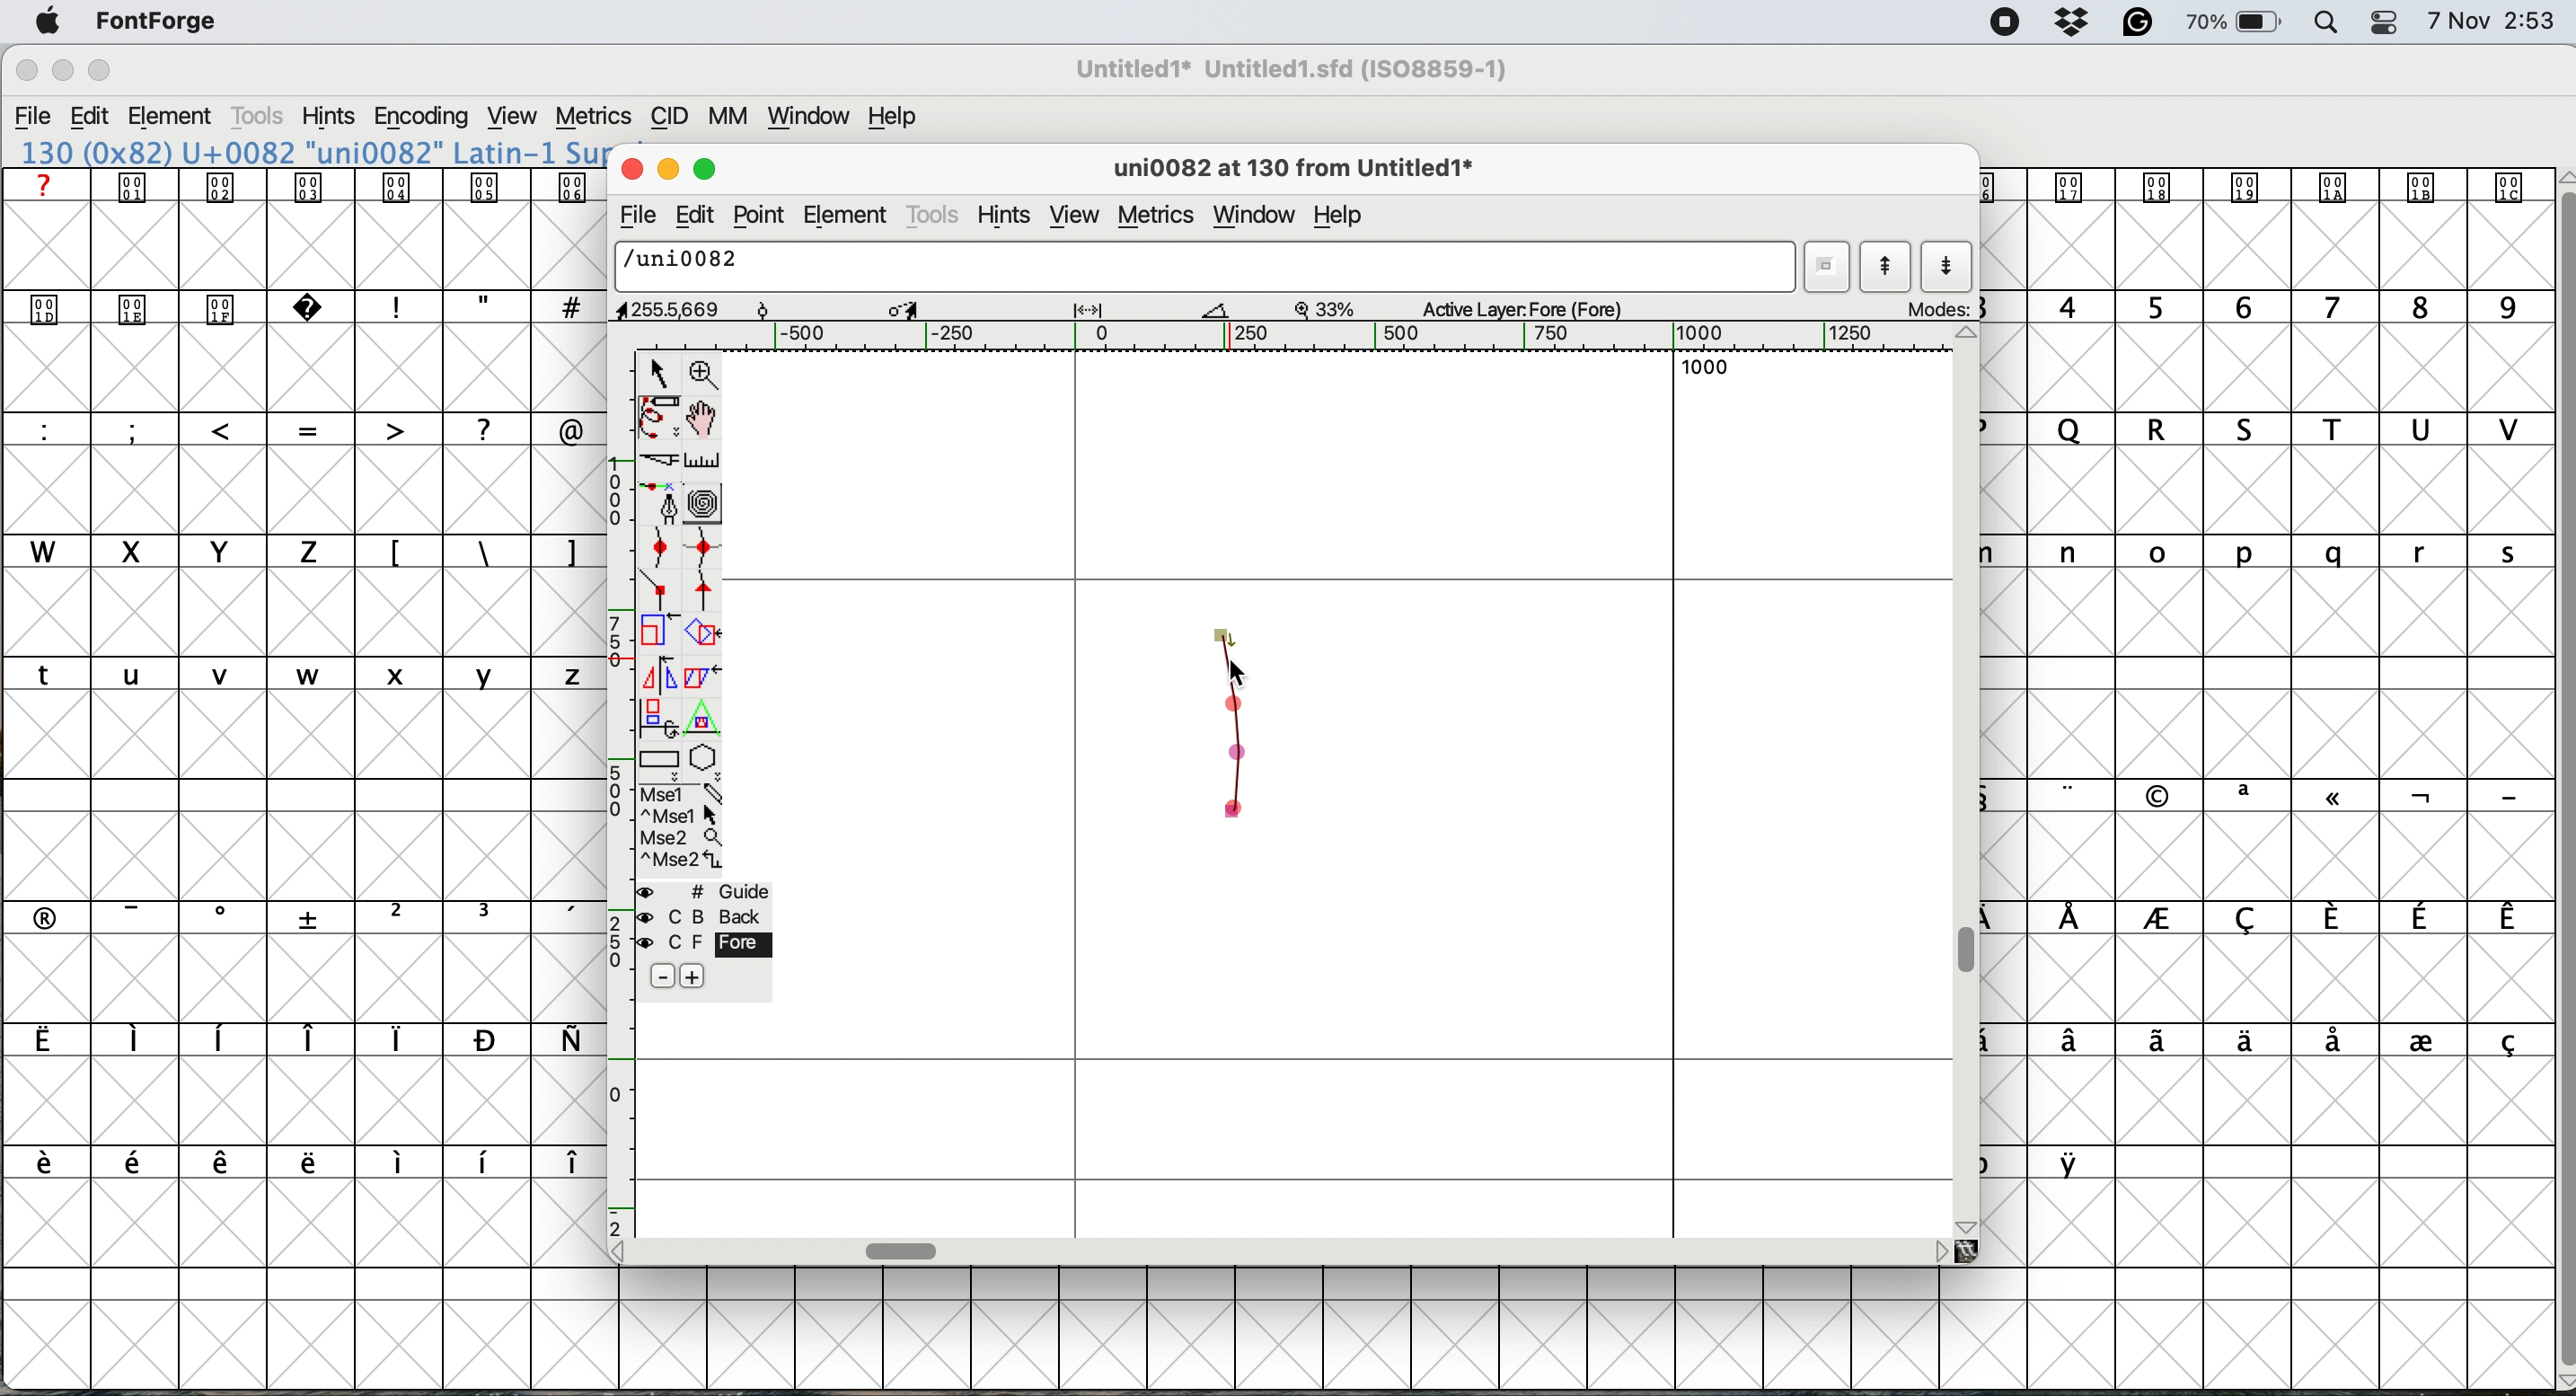 The image size is (2576, 1396). I want to click on more options, so click(679, 828).